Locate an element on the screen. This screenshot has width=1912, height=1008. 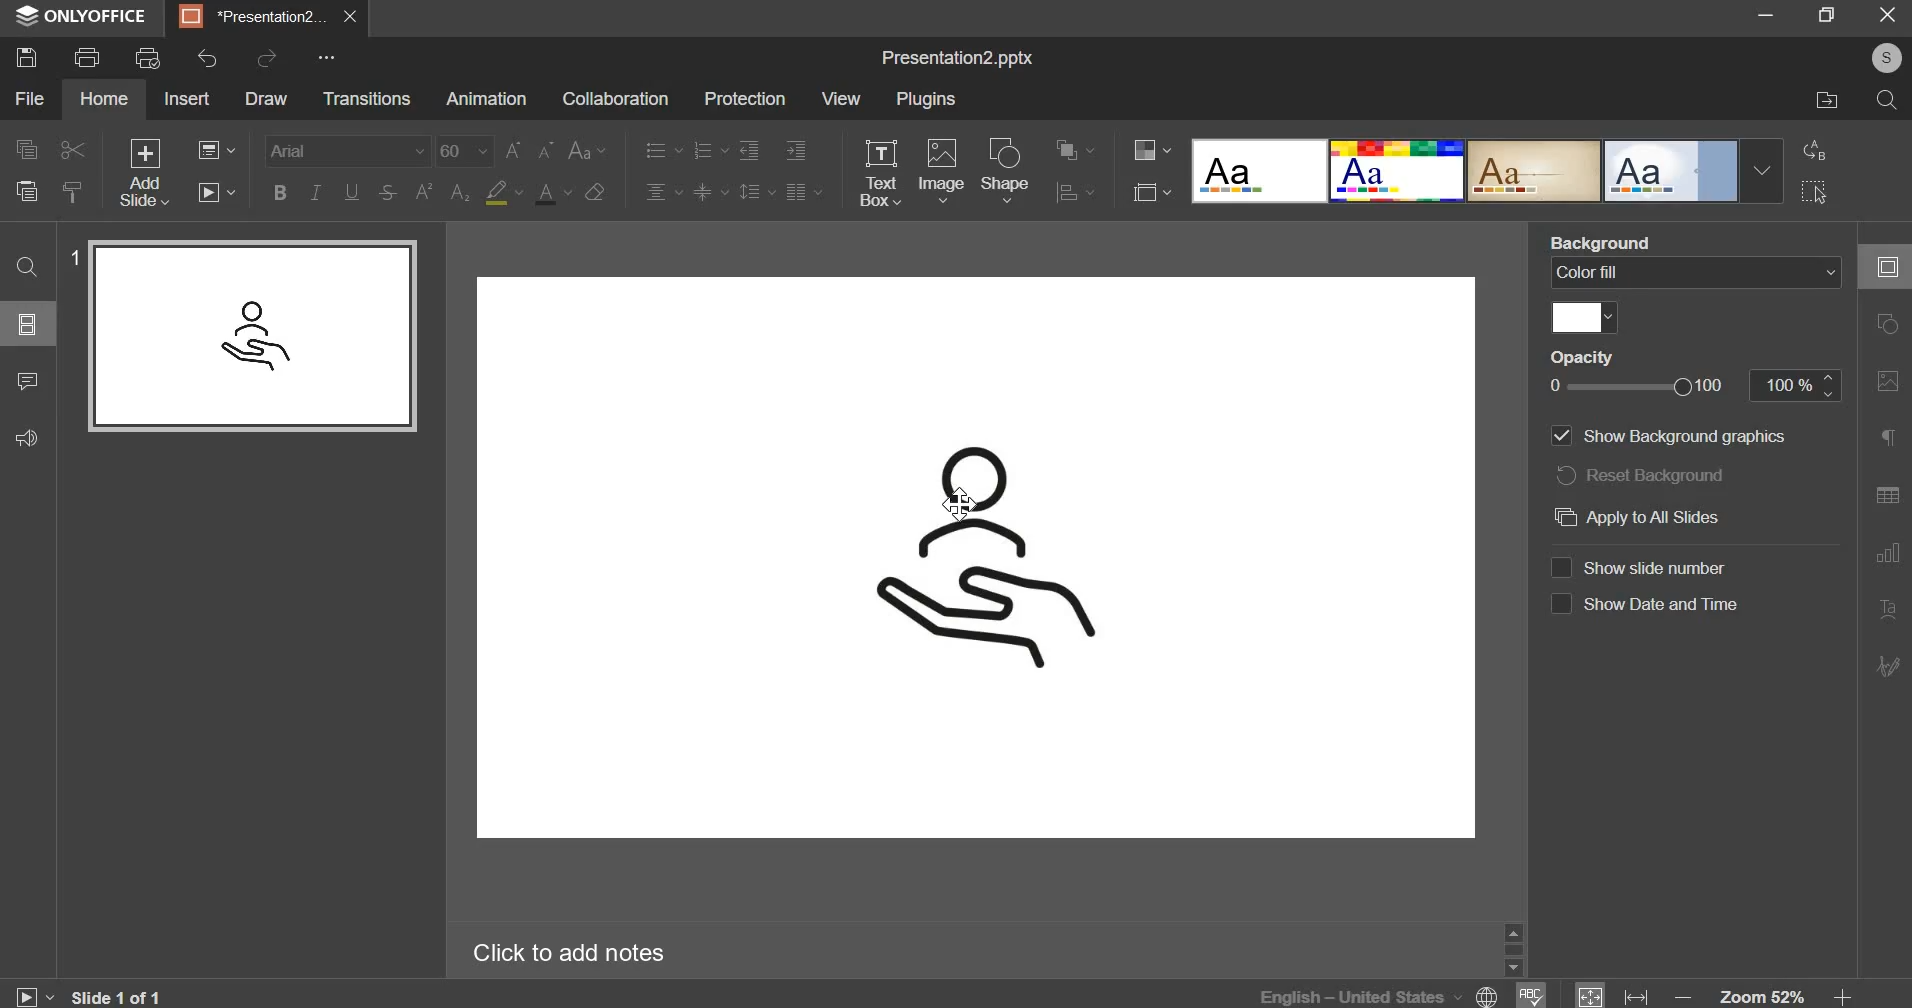
replace is located at coordinates (1815, 152).